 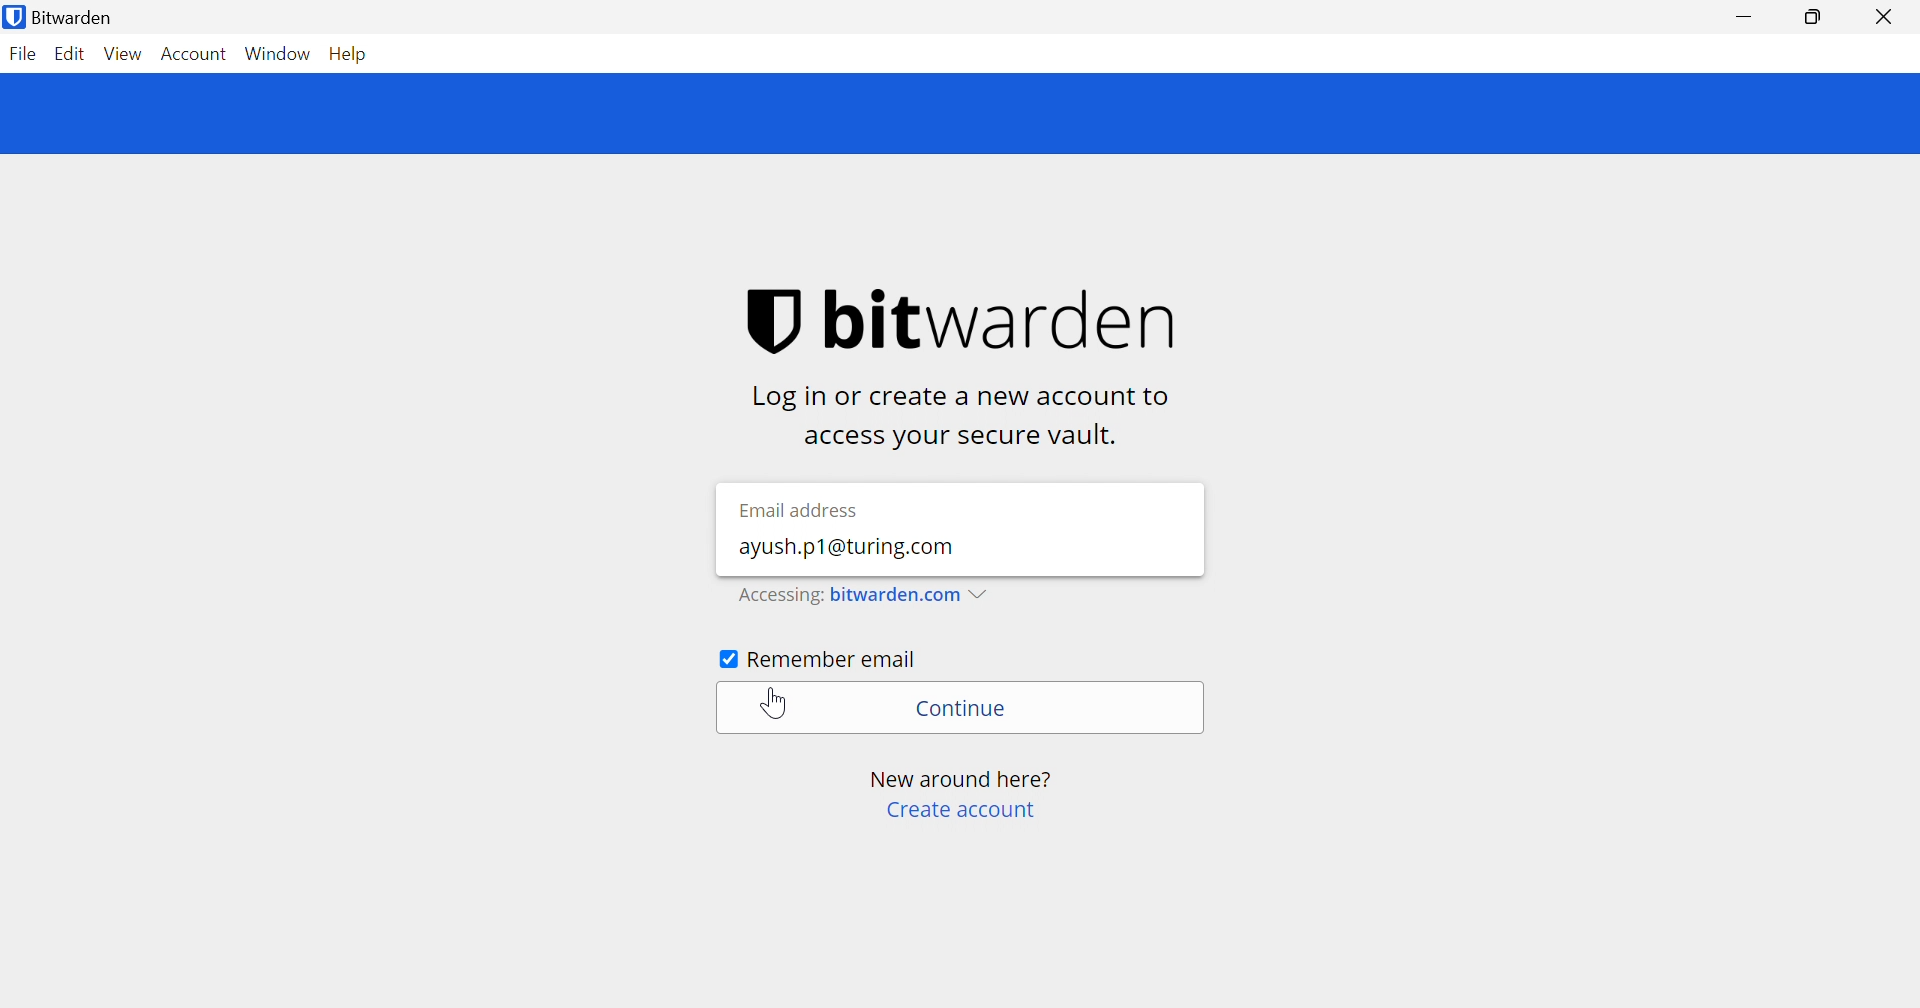 I want to click on Edit, so click(x=73, y=55).